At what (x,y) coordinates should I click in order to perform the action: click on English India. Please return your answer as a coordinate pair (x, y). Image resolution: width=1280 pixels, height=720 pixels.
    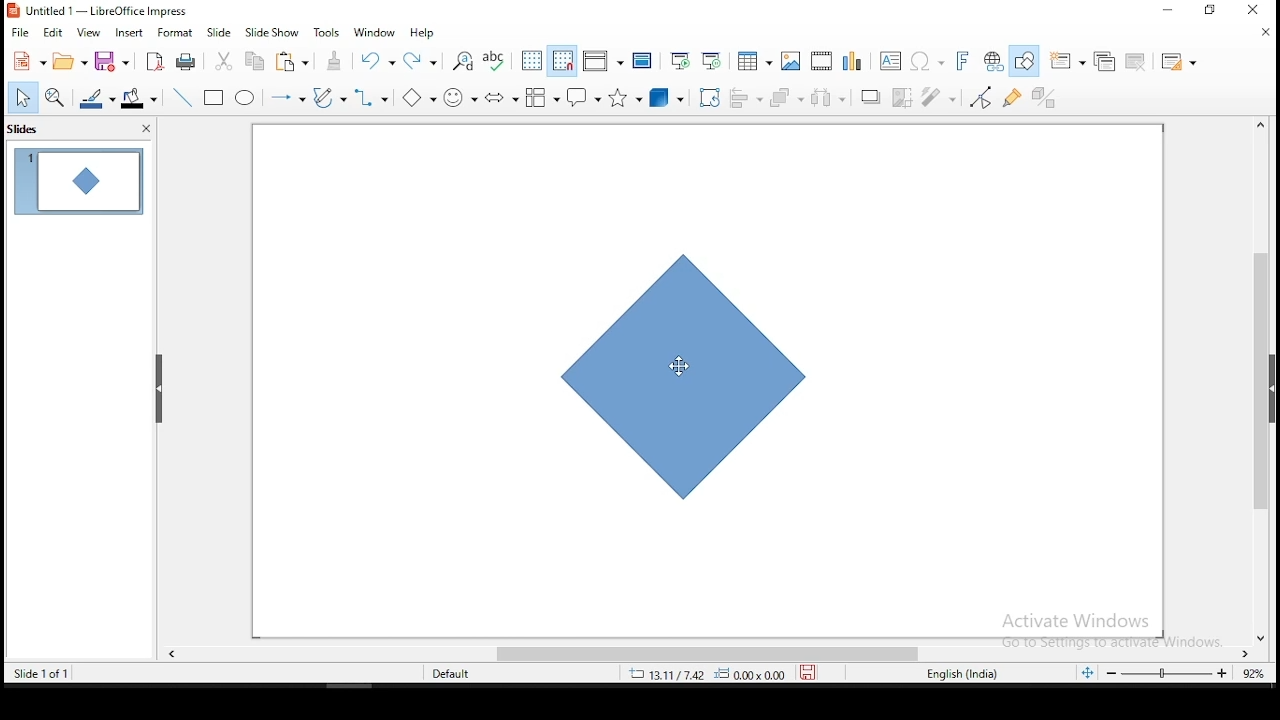
    Looking at the image, I should click on (966, 675).